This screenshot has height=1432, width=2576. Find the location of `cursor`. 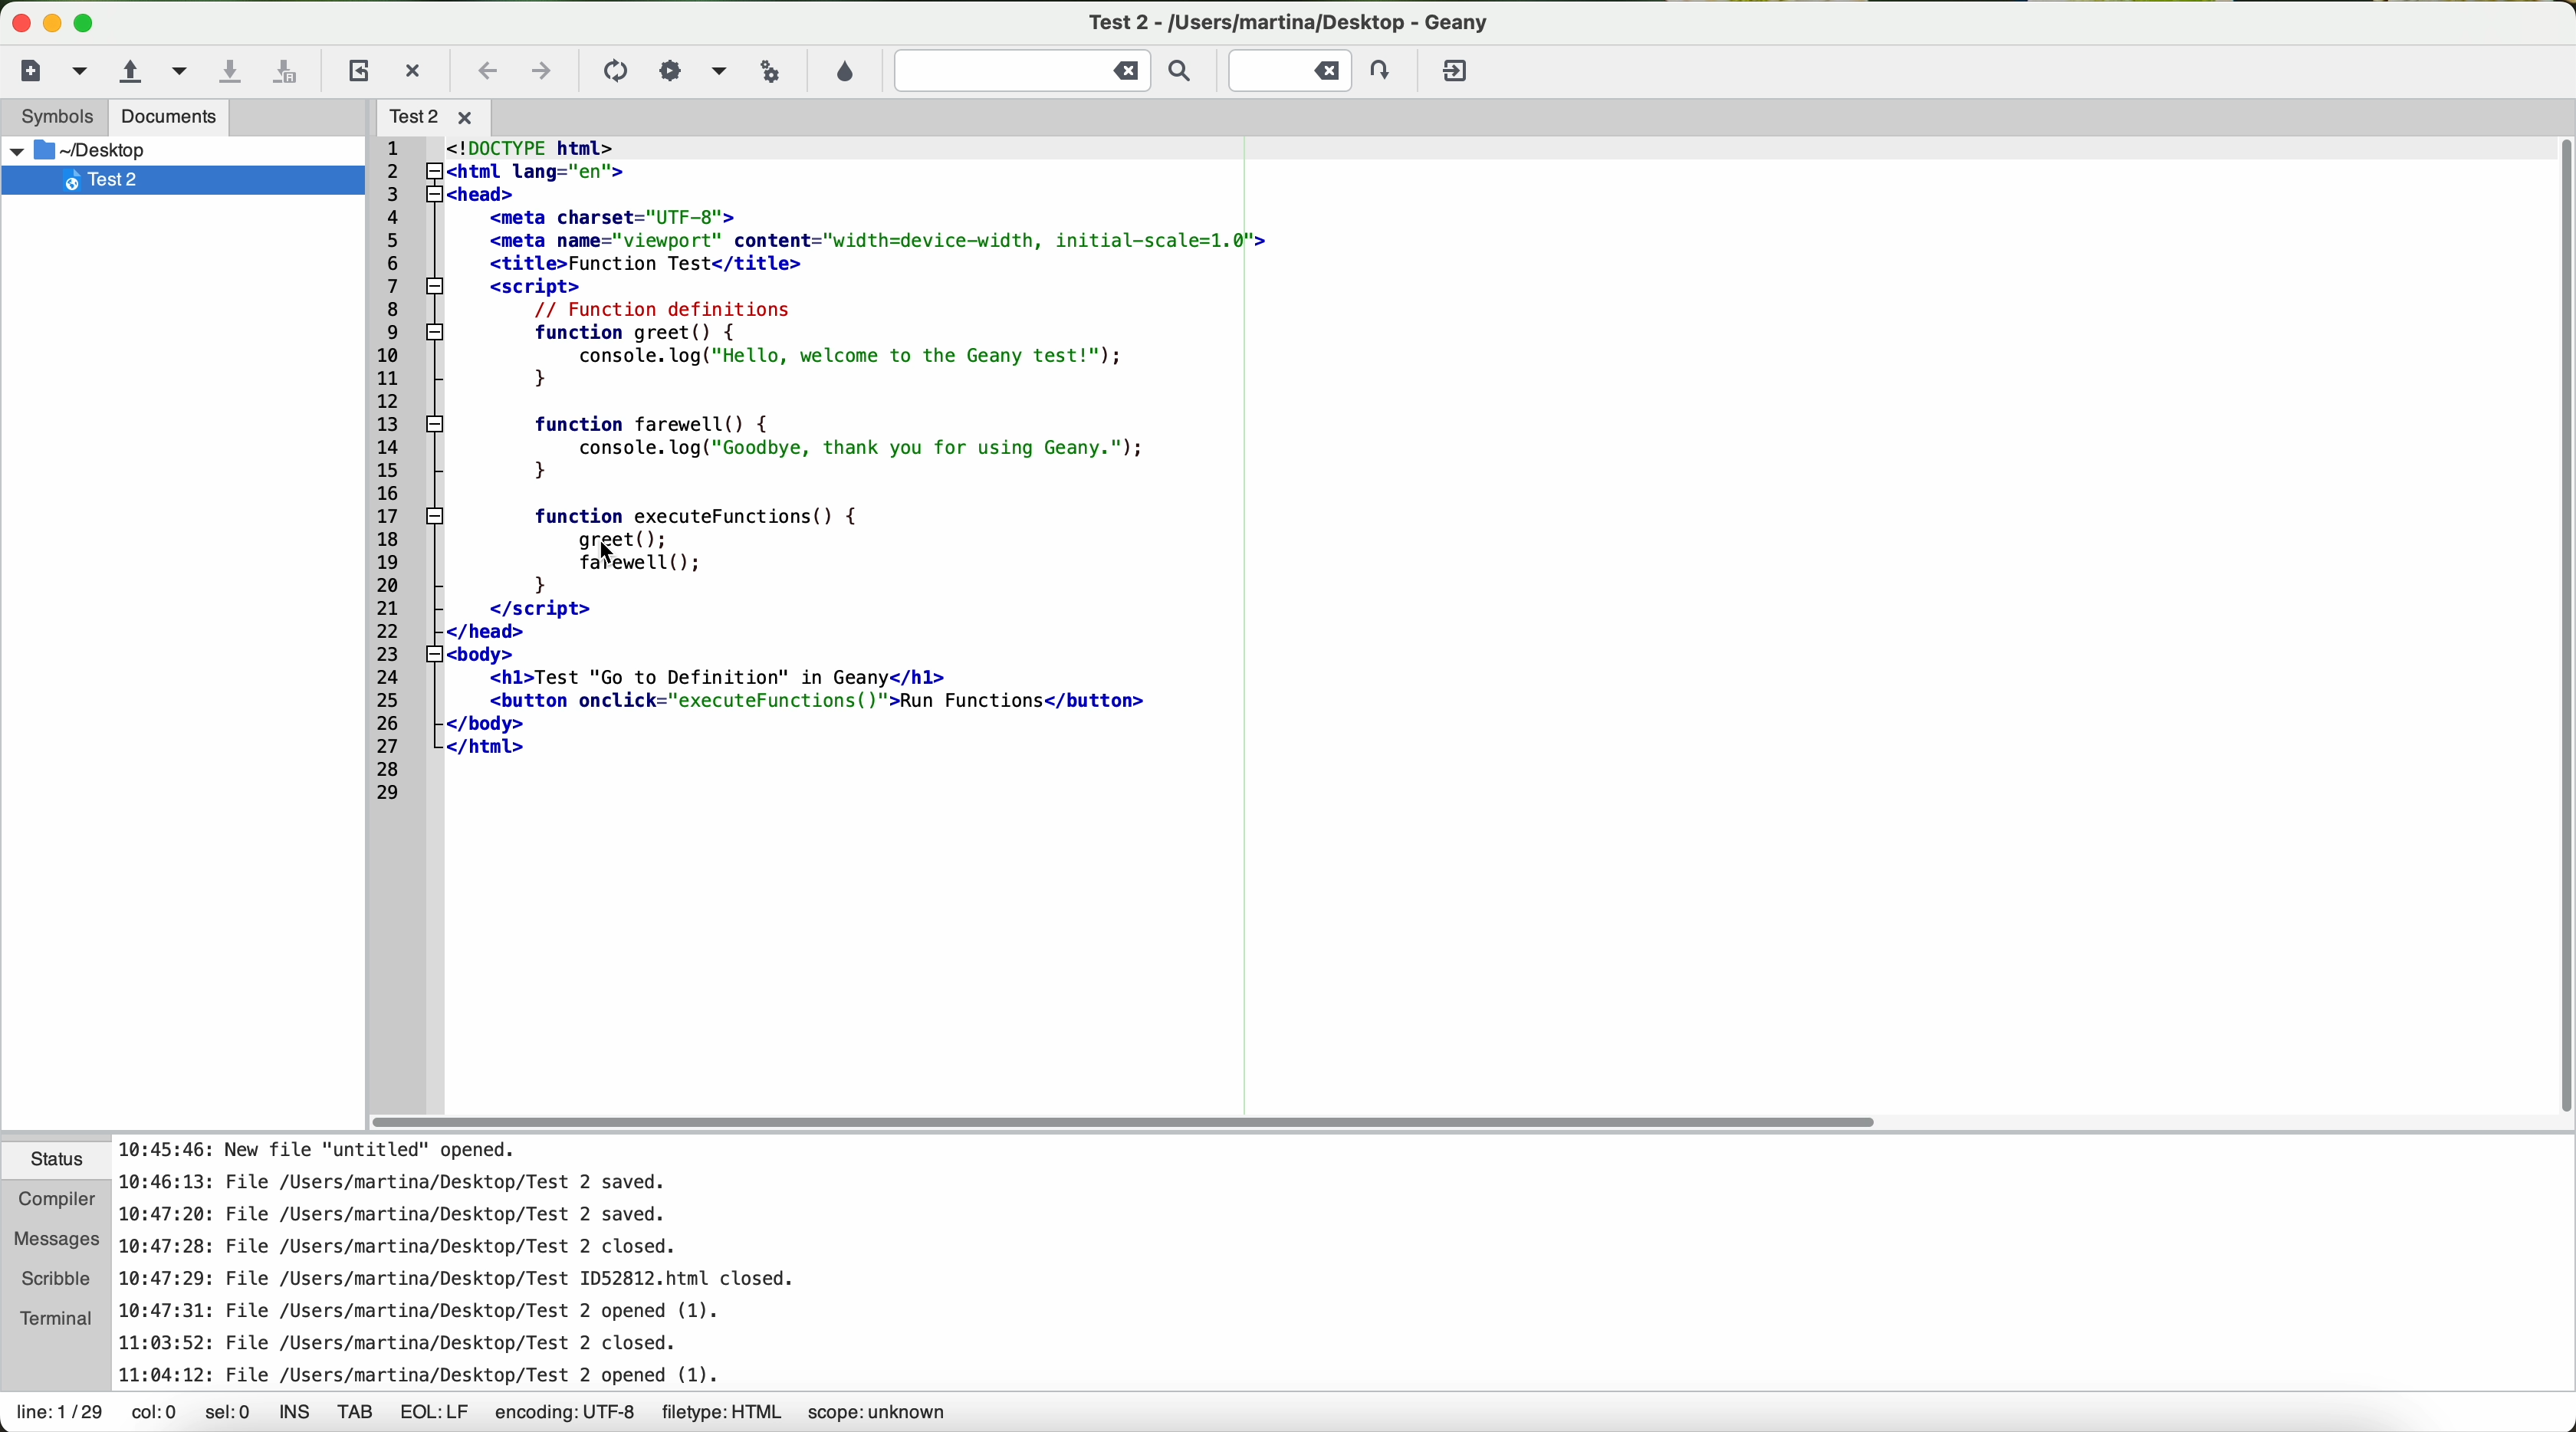

cursor is located at coordinates (605, 557).